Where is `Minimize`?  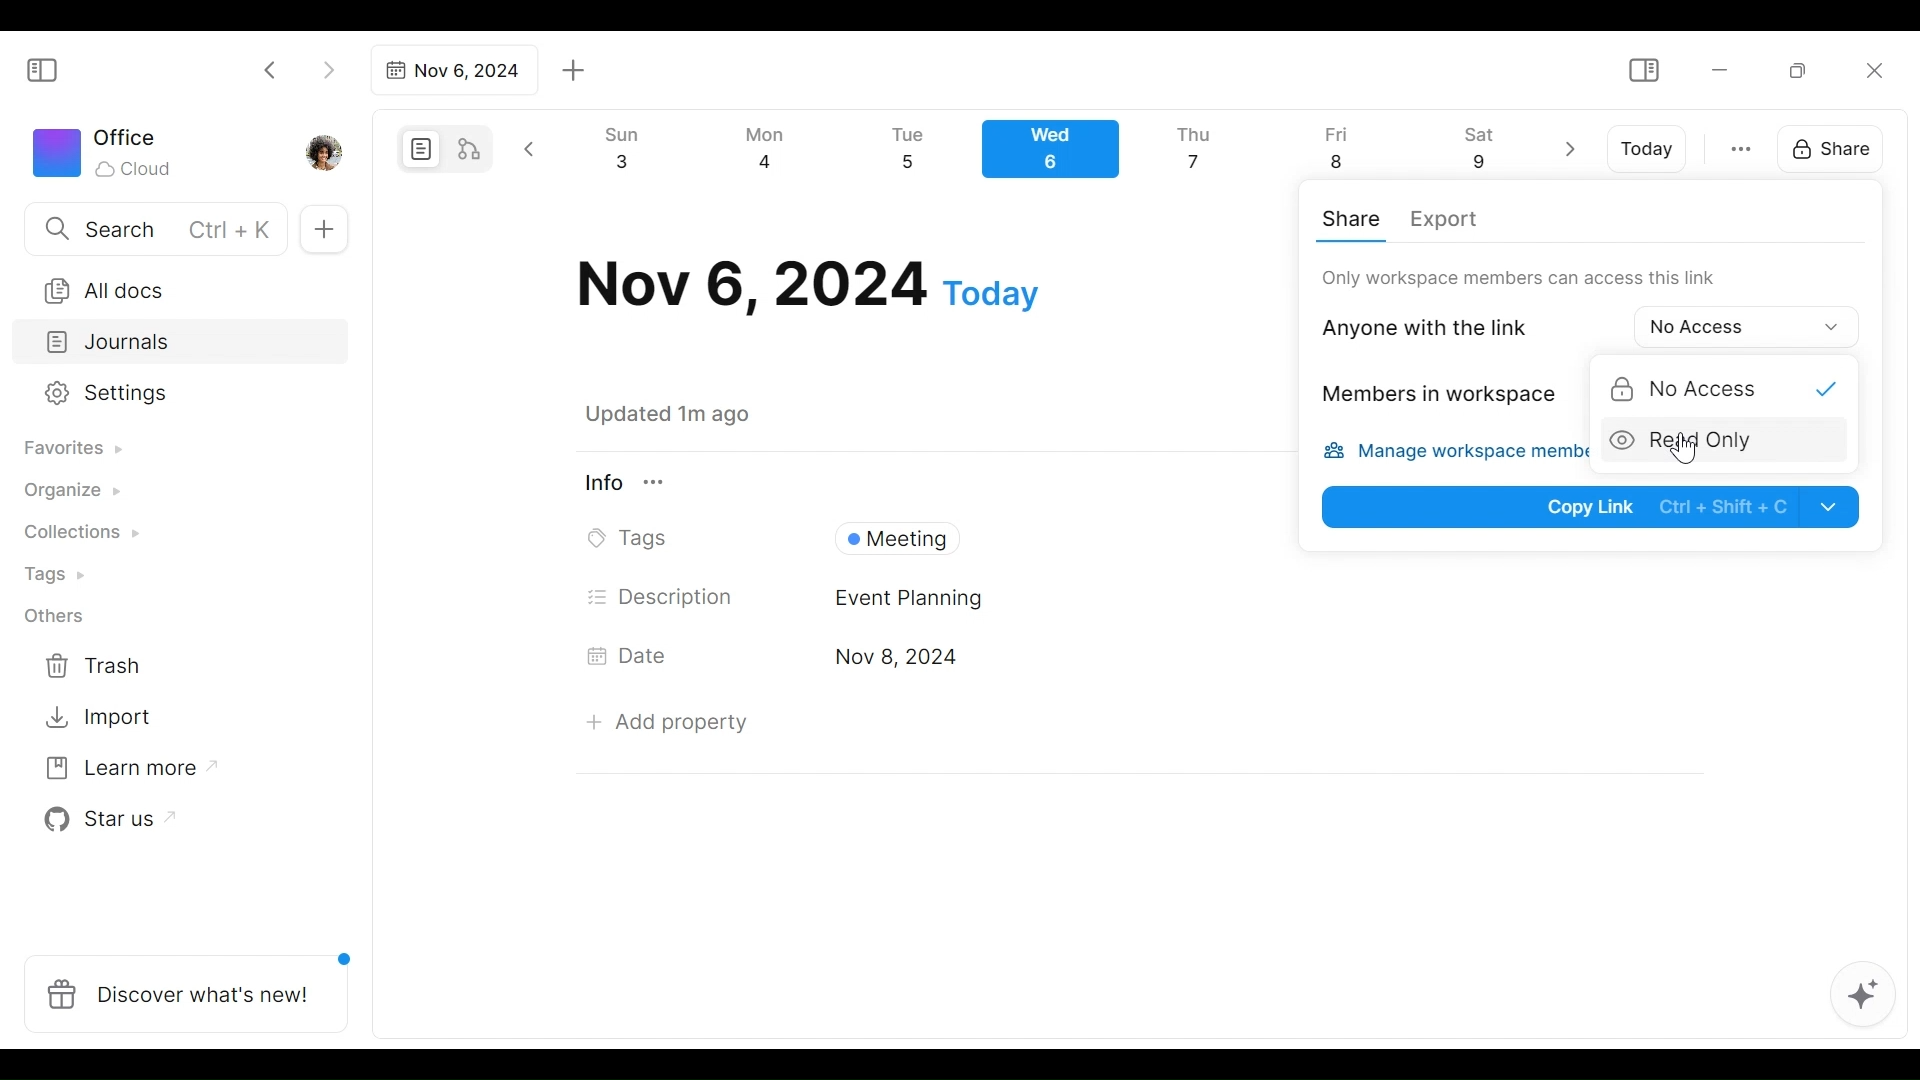
Minimize is located at coordinates (1720, 68).